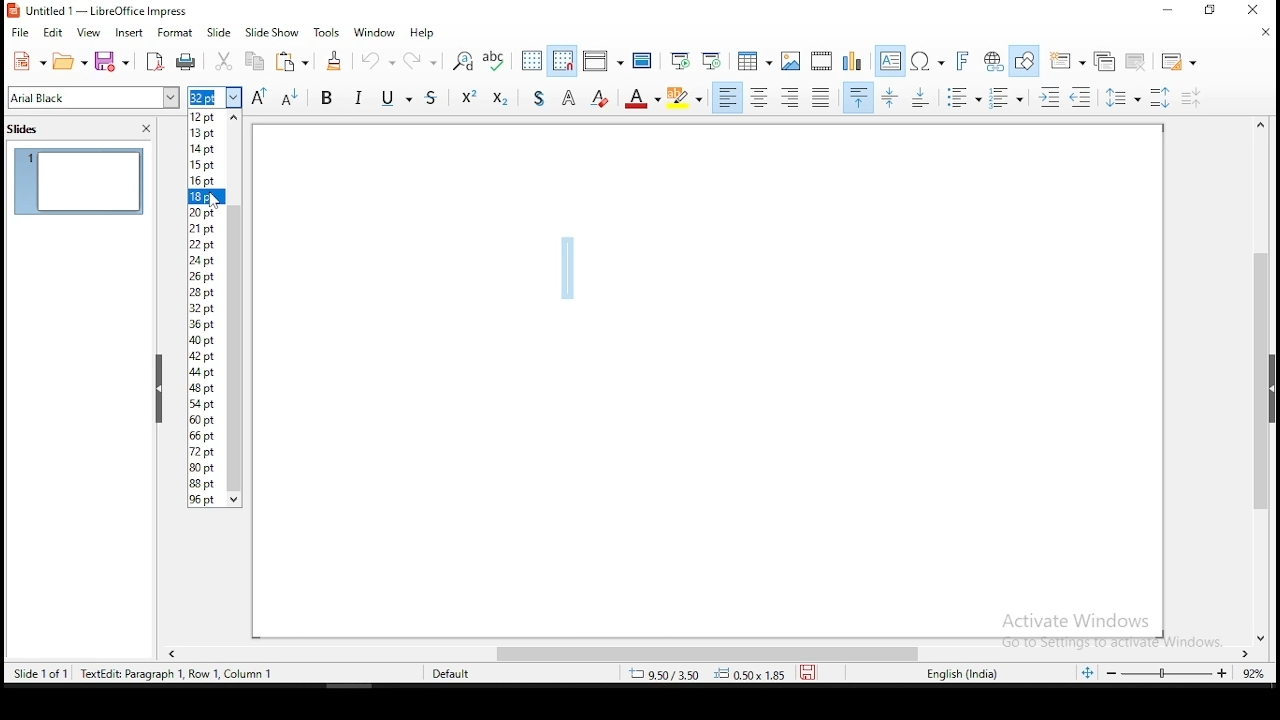  What do you see at coordinates (1080, 98) in the screenshot?
I see `Decrease Indent` at bounding box center [1080, 98].